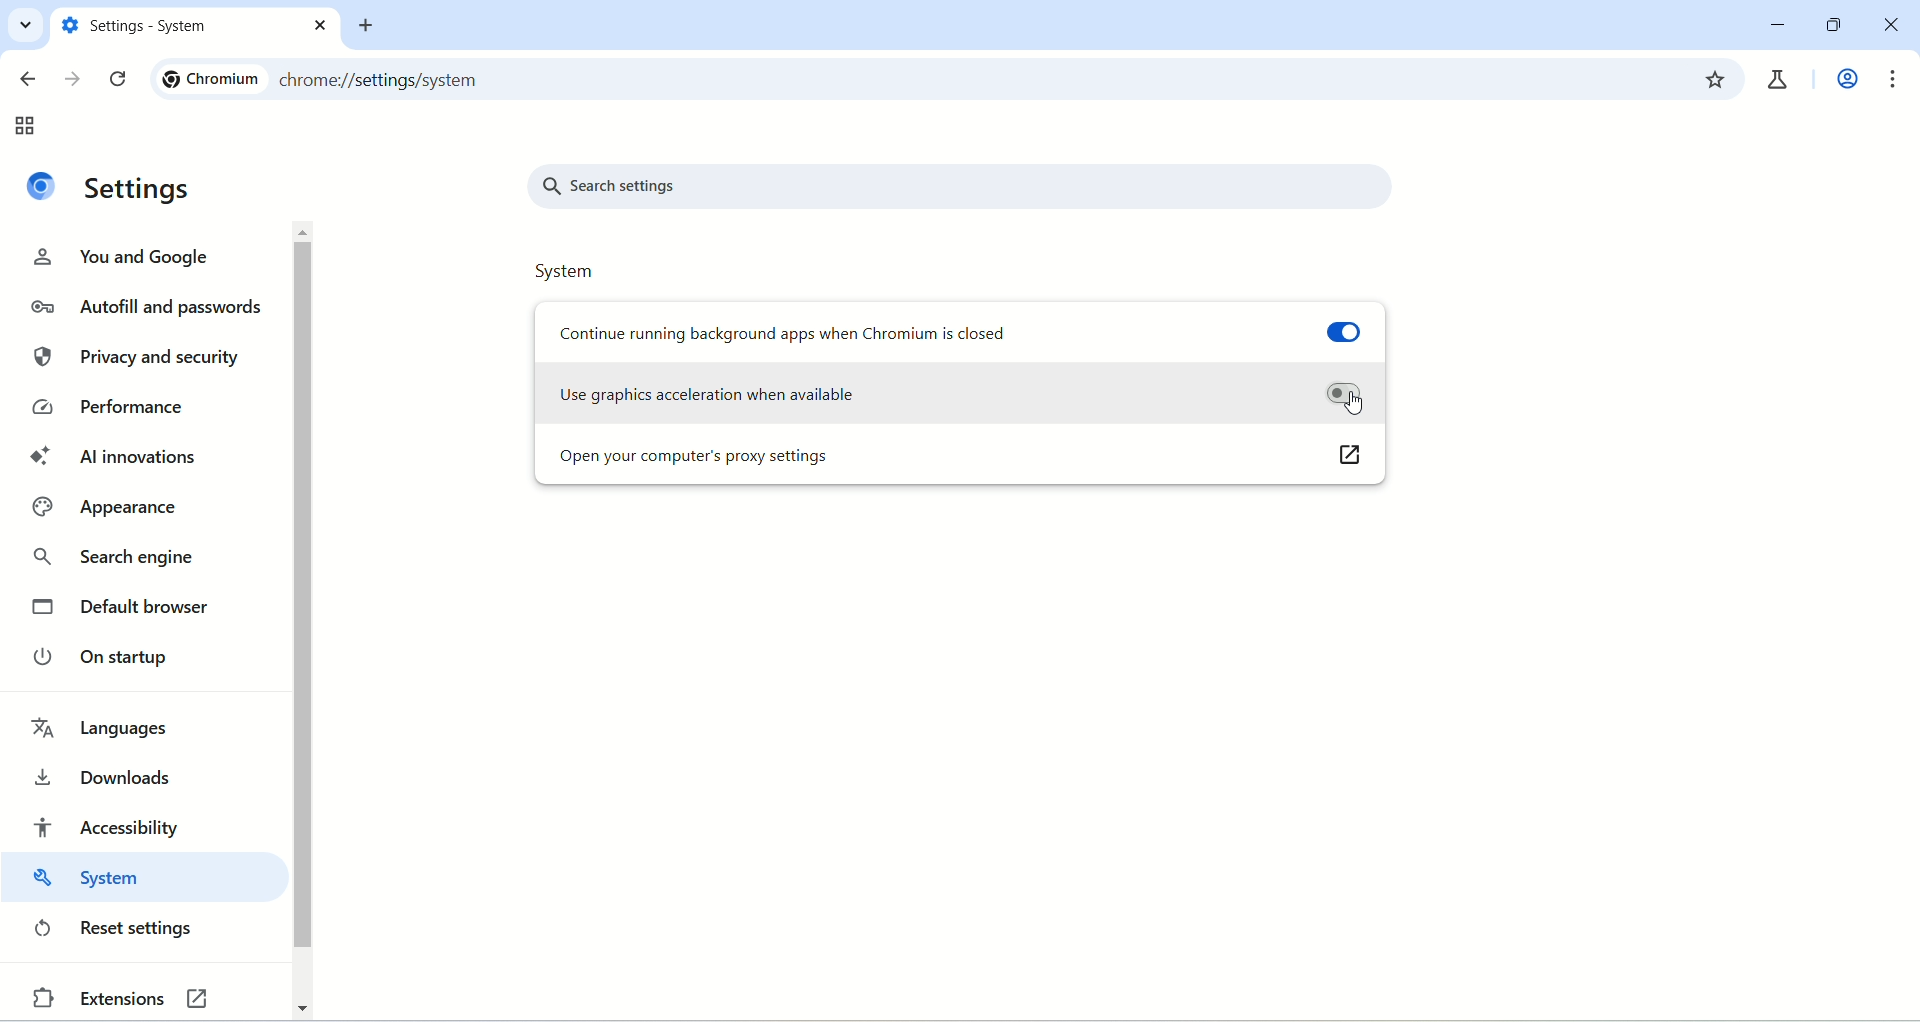 The width and height of the screenshot is (1920, 1022). Describe the element at coordinates (44, 186) in the screenshot. I see `logo` at that location.